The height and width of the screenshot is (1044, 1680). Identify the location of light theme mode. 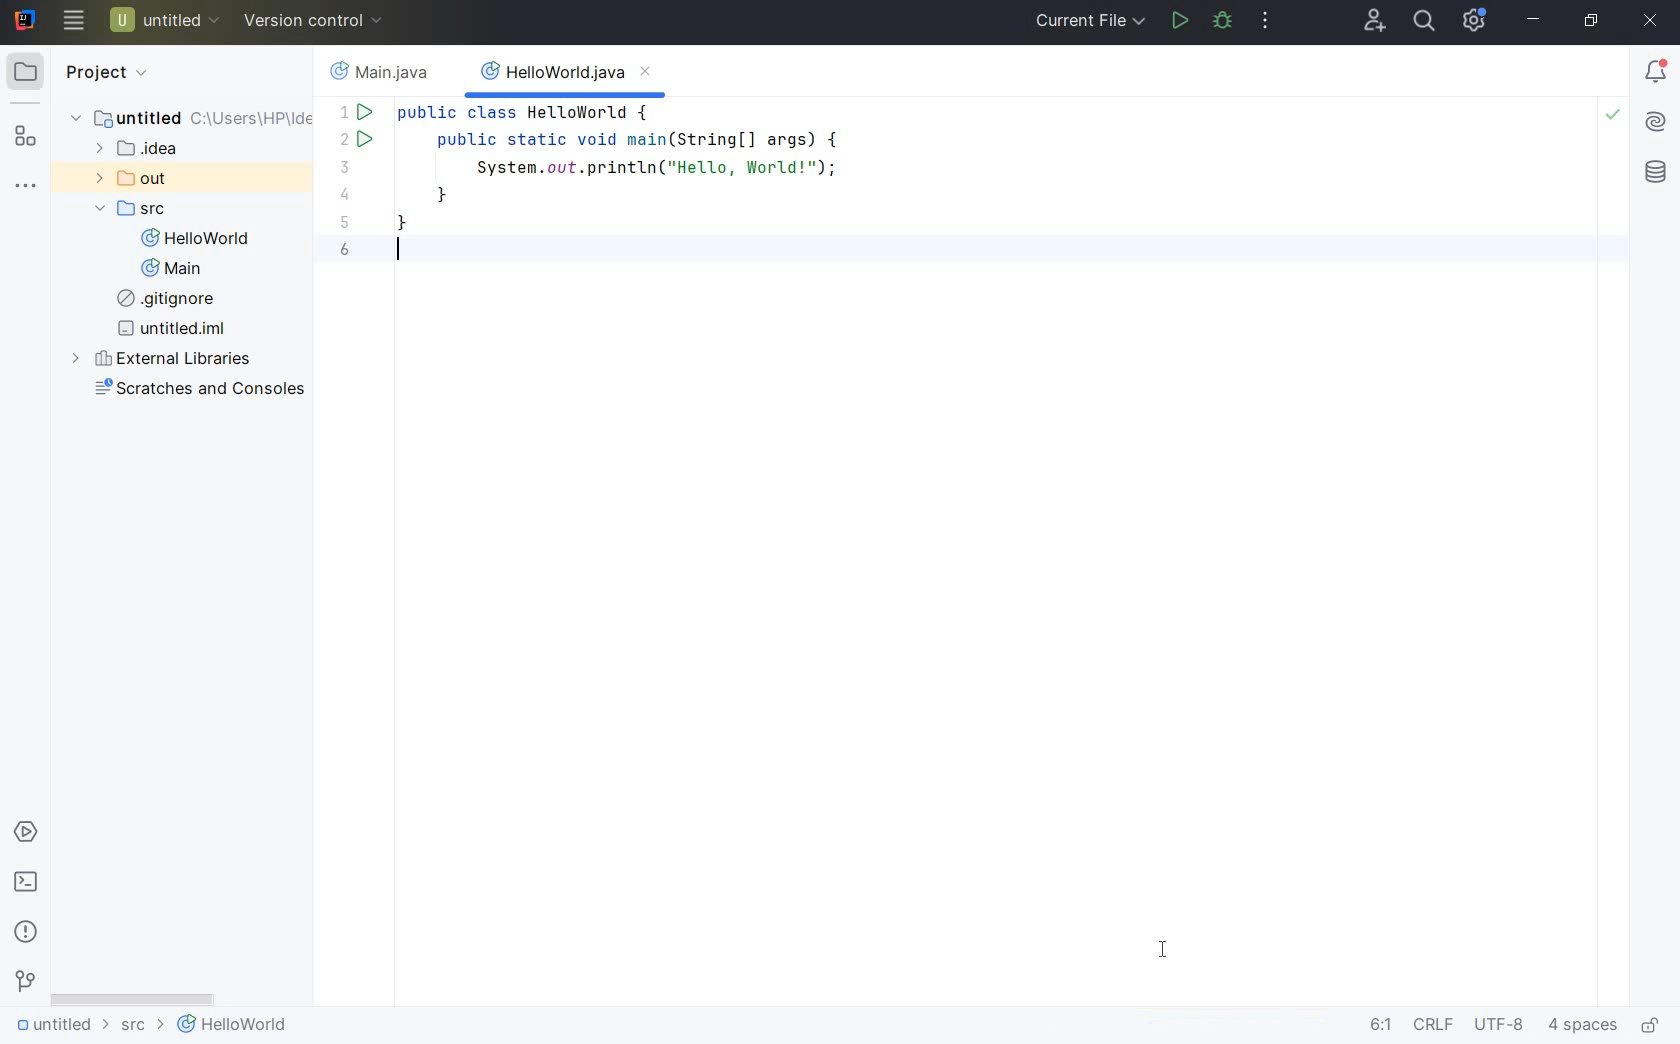
(846, 544).